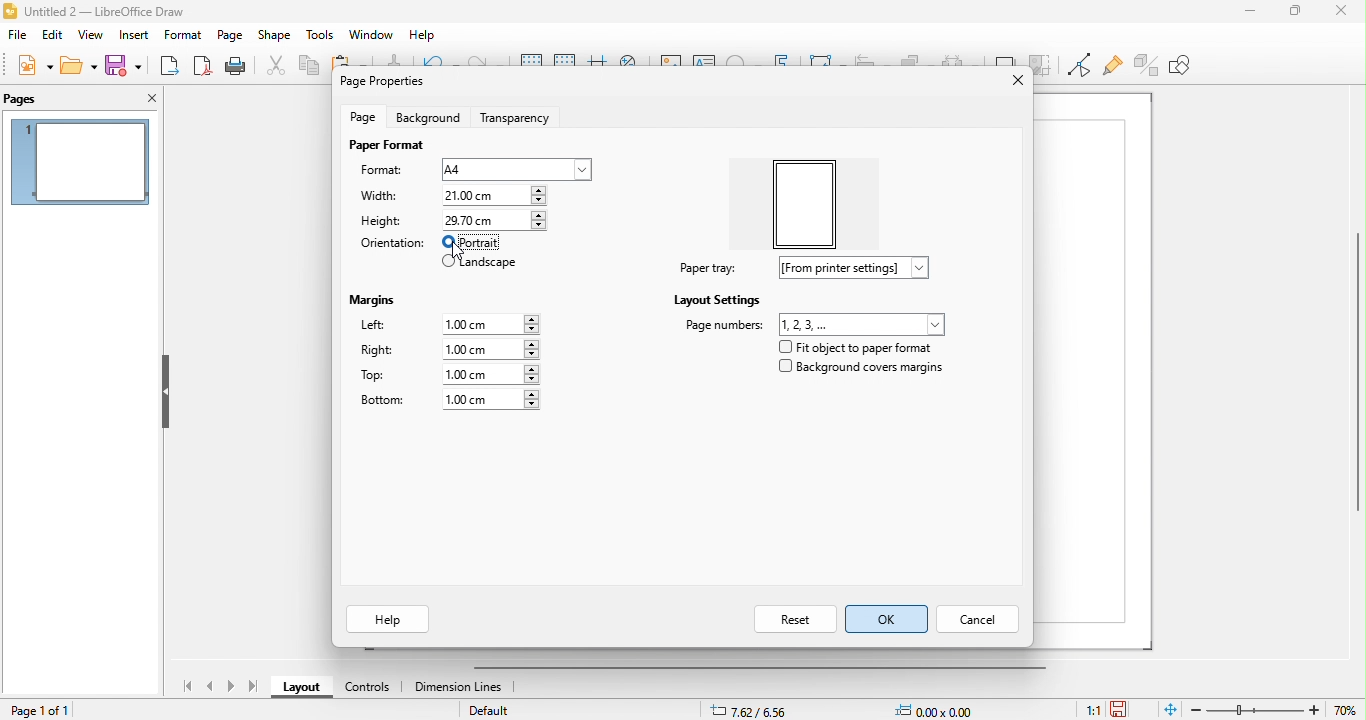 Image resolution: width=1366 pixels, height=720 pixels. I want to click on horizontal scroll bar, so click(771, 667).